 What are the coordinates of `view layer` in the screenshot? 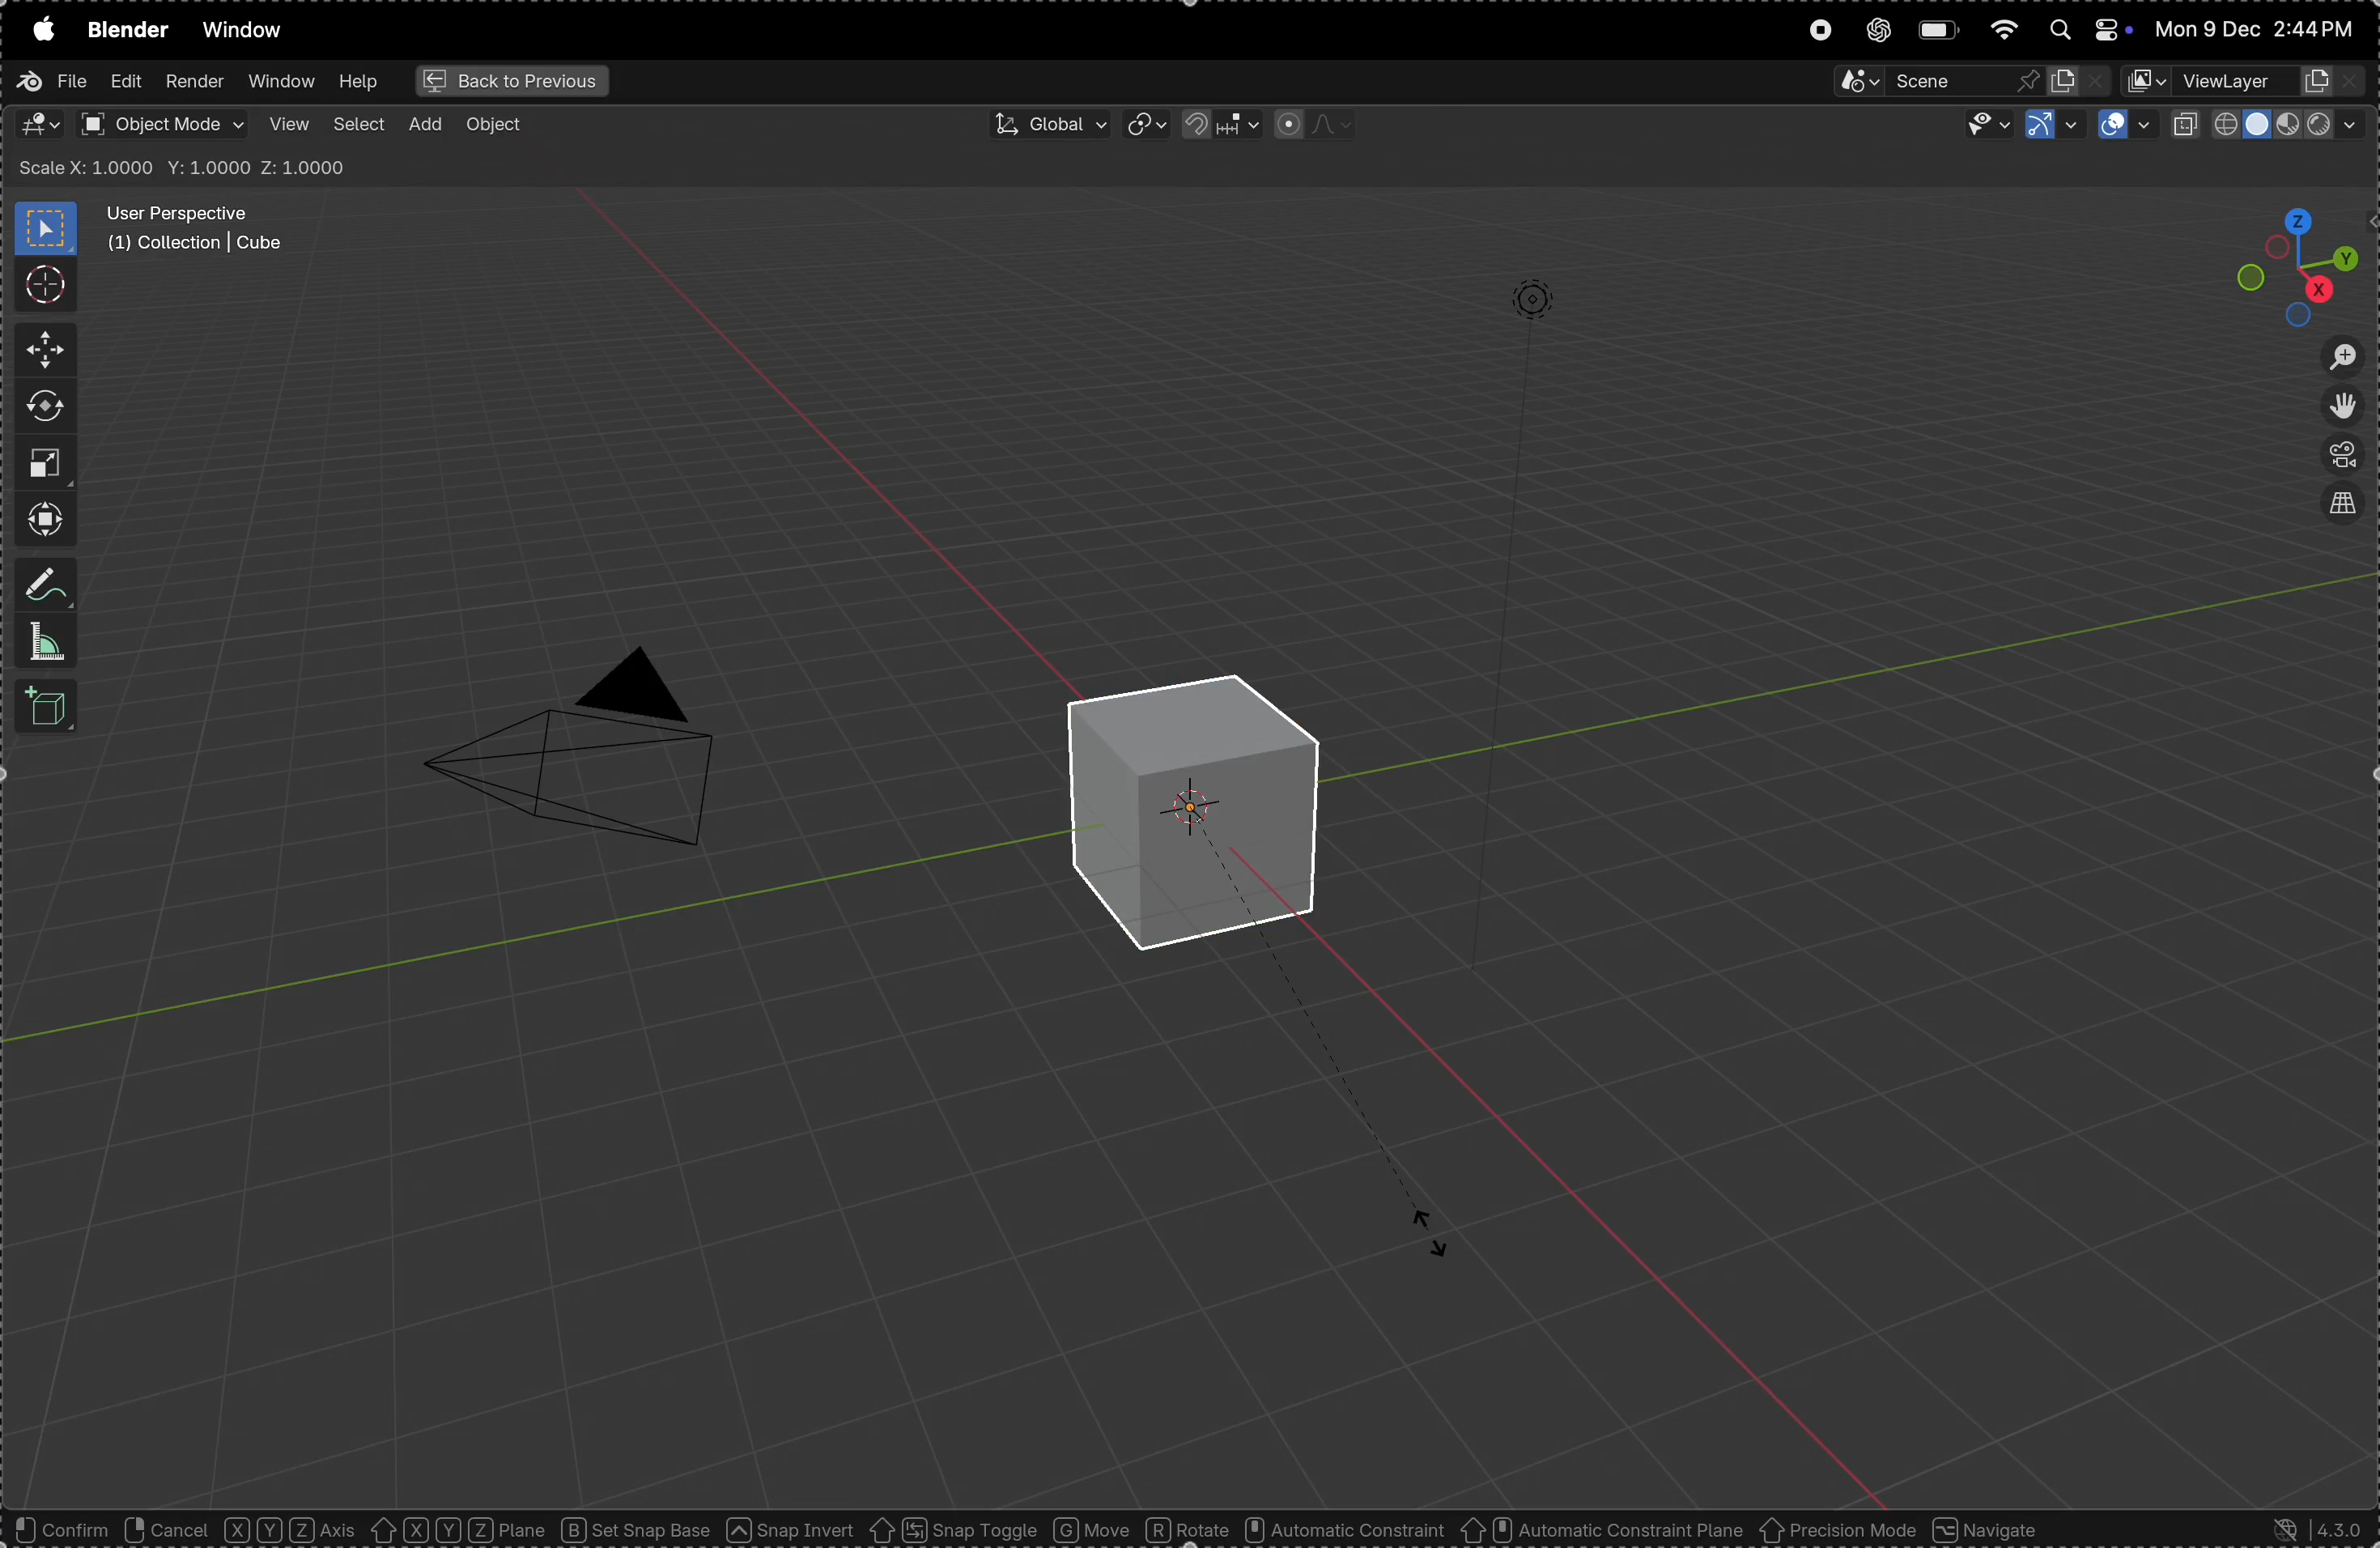 It's located at (2250, 83).